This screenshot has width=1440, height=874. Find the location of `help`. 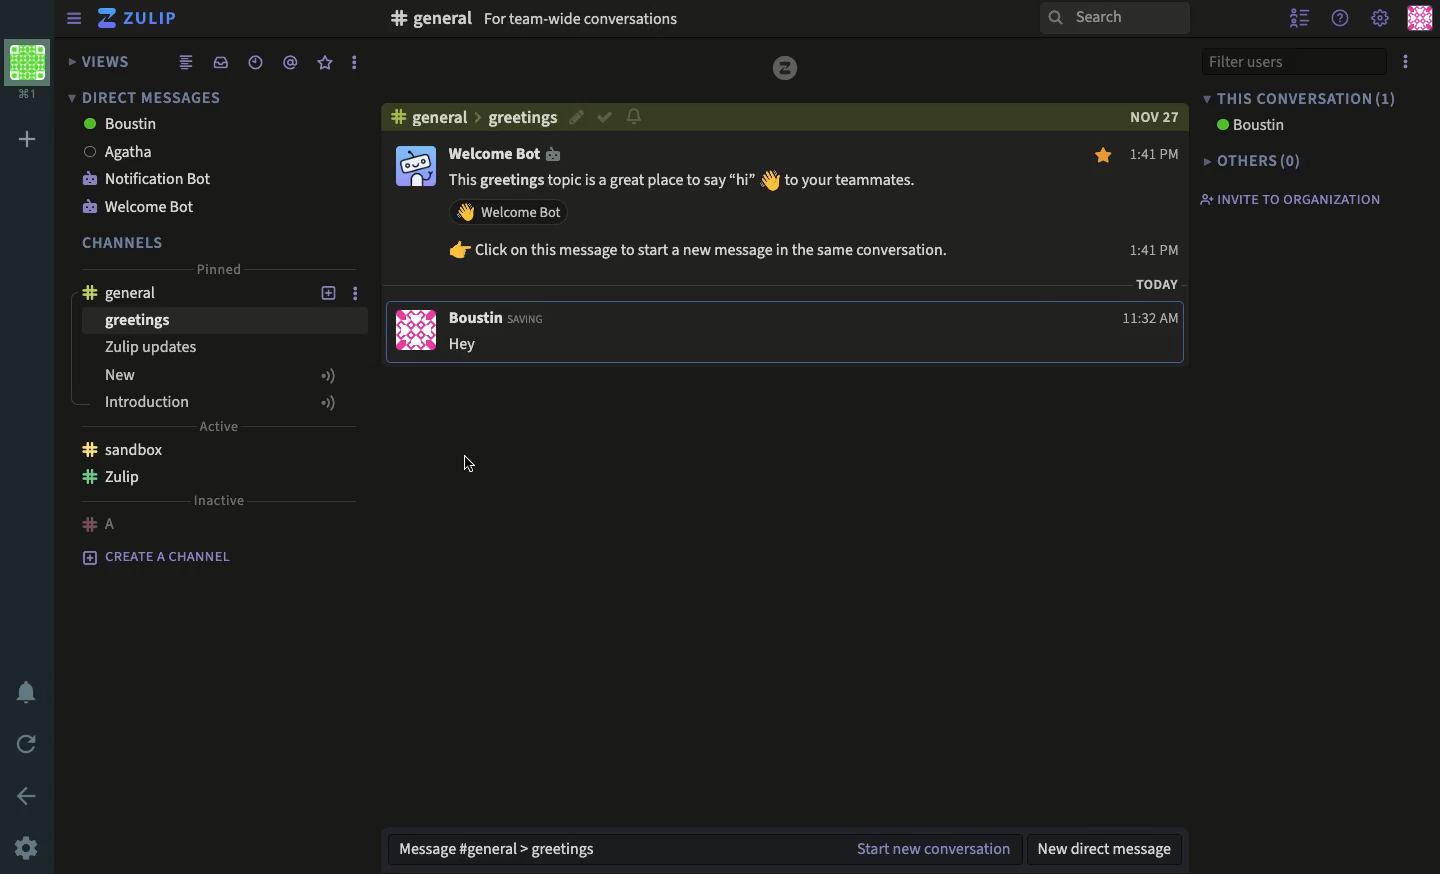

help is located at coordinates (1340, 18).